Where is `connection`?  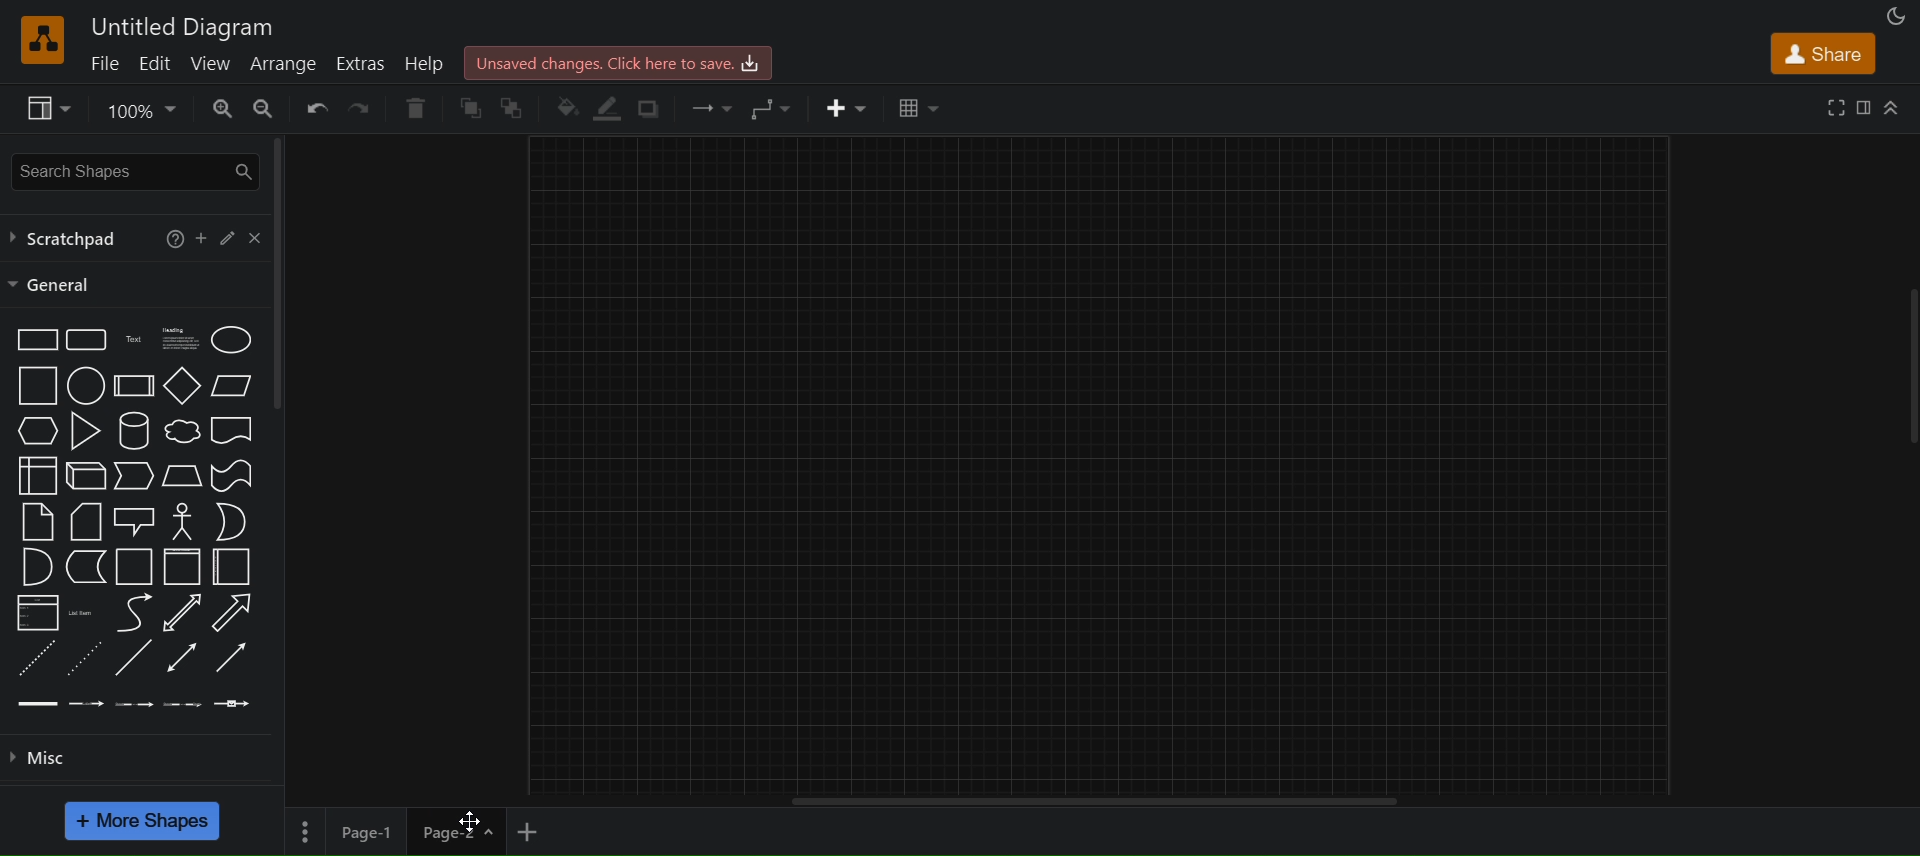 connection is located at coordinates (712, 107).